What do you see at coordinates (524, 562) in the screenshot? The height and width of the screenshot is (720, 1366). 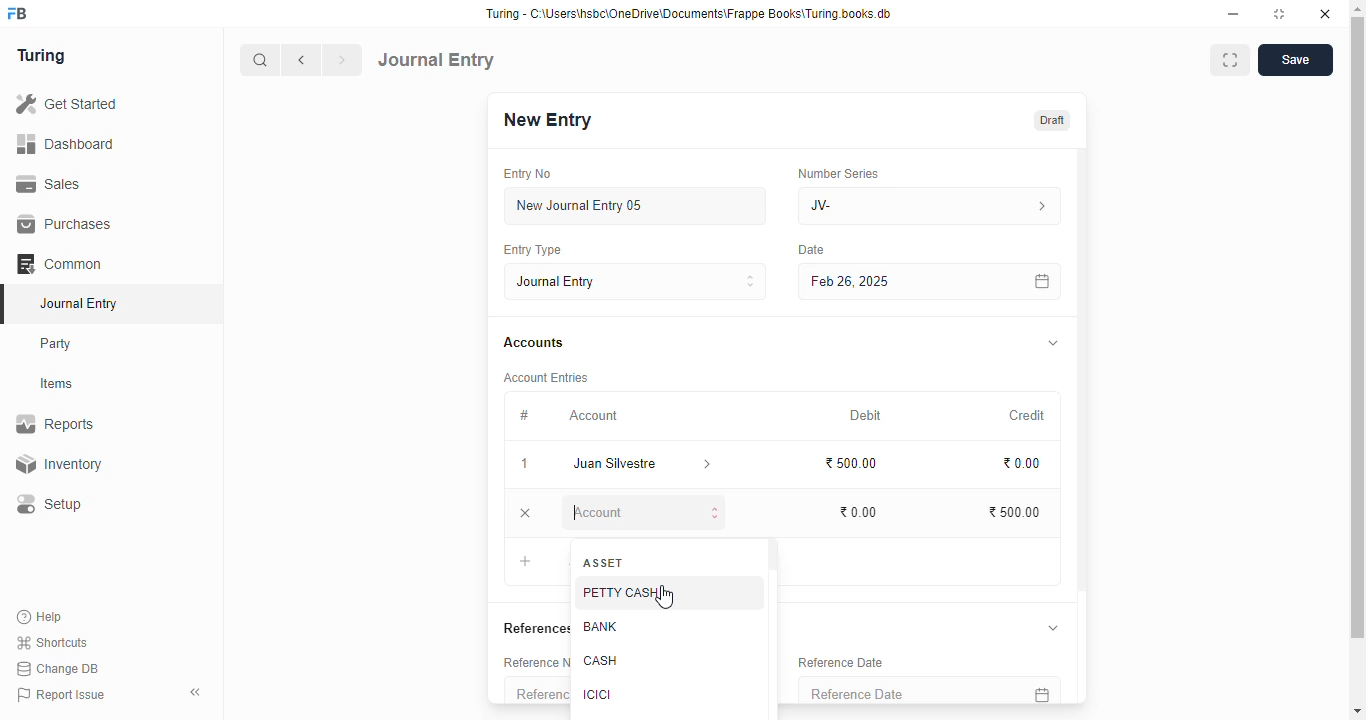 I see `add` at bounding box center [524, 562].